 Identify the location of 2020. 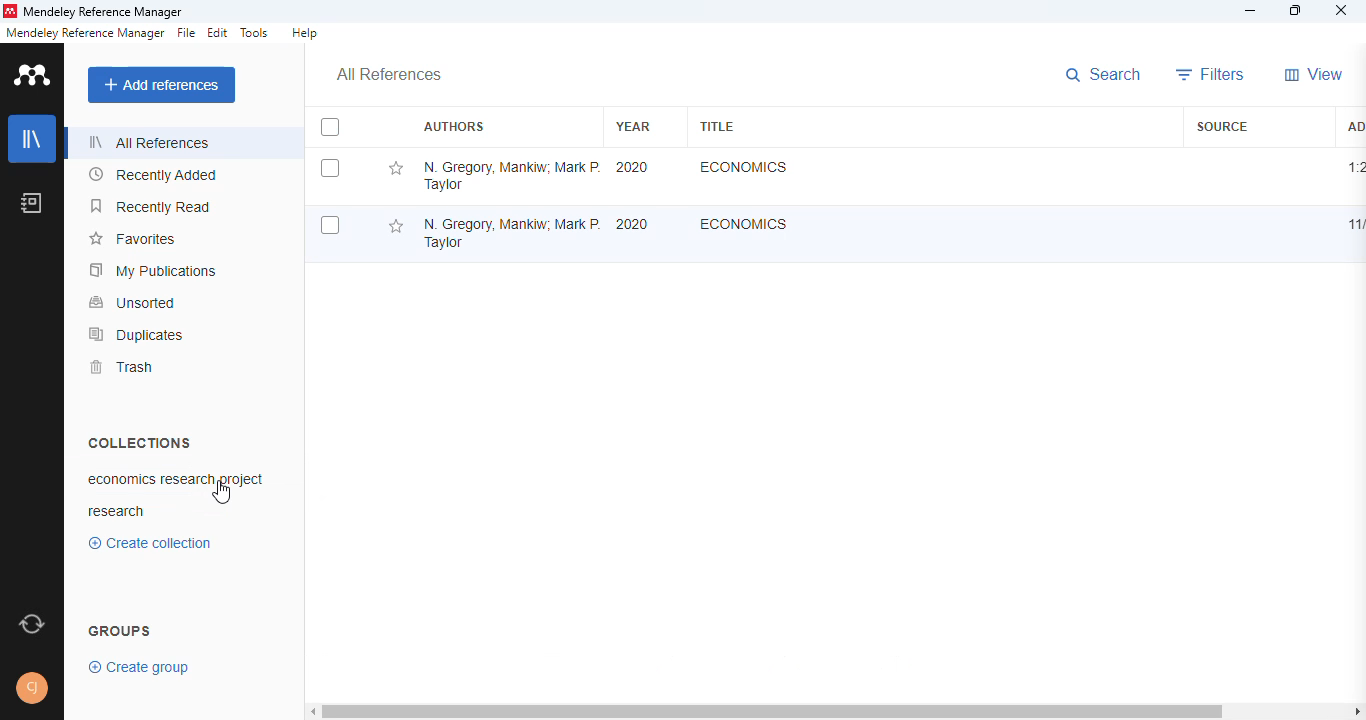
(632, 224).